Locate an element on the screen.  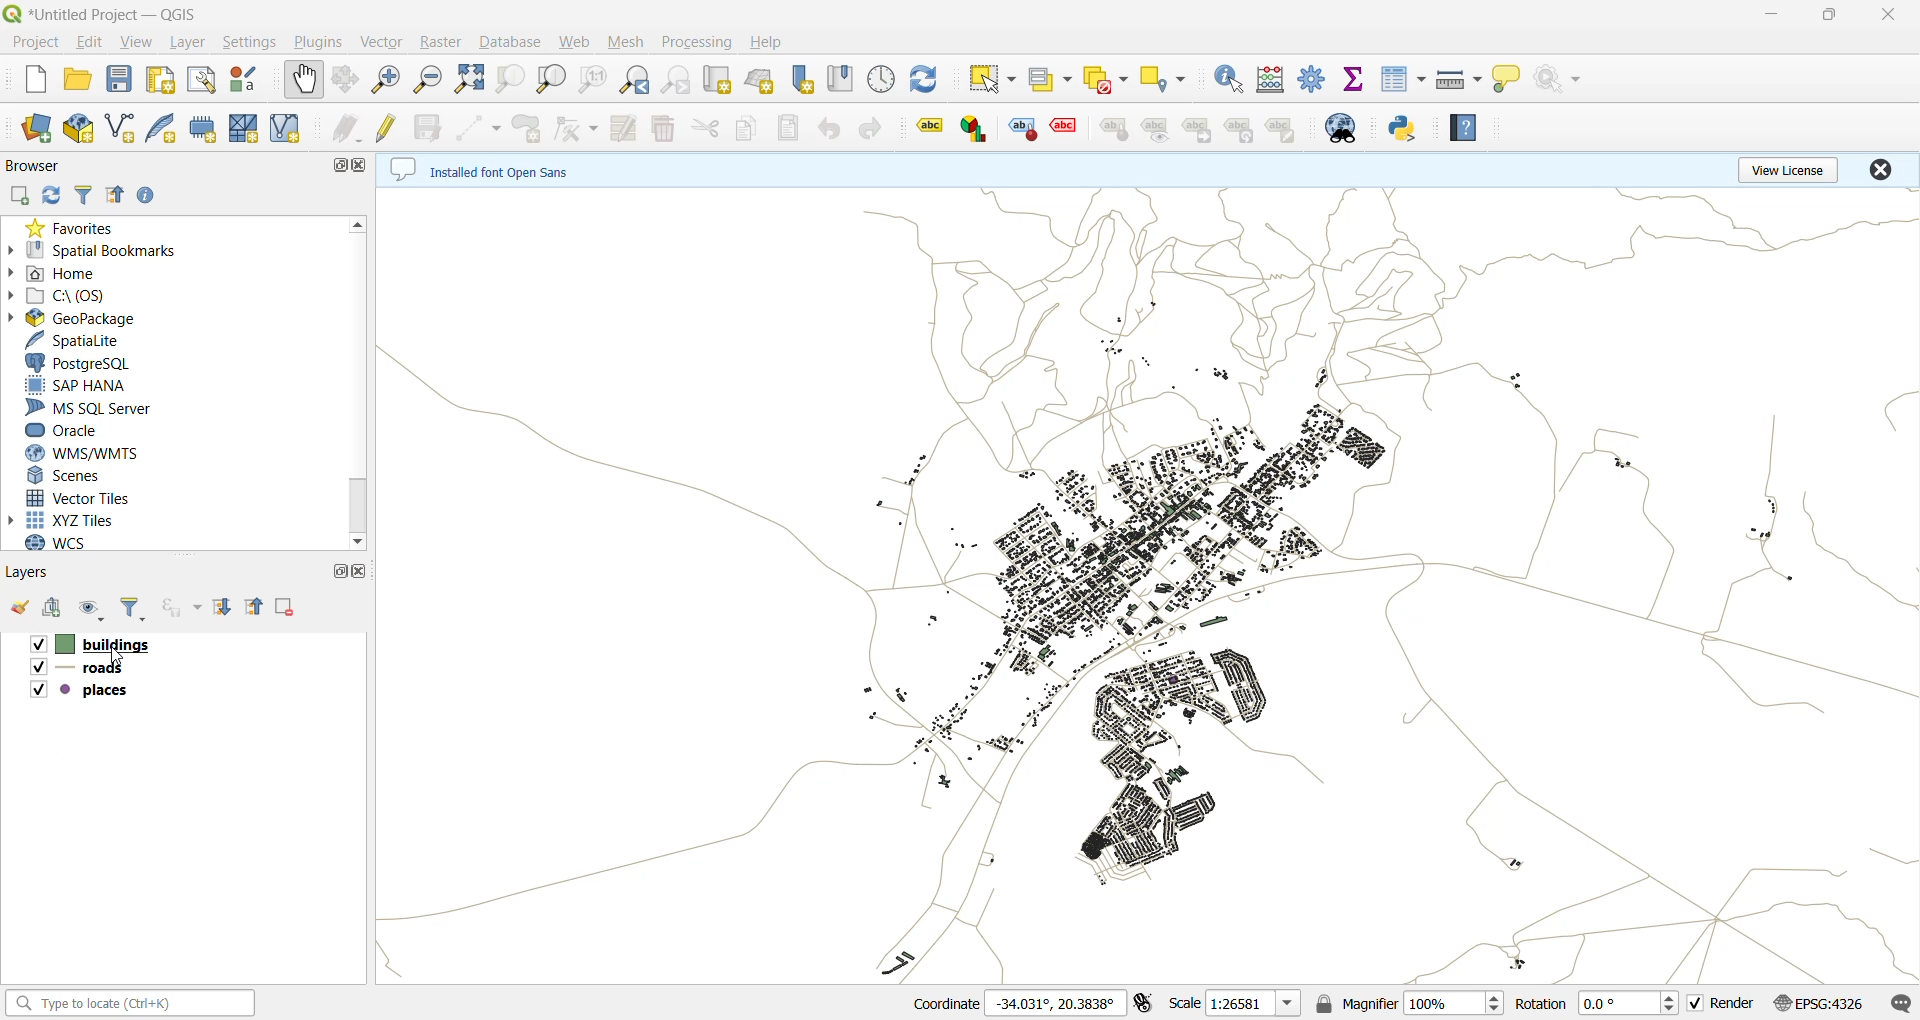
remove is located at coordinates (286, 608).